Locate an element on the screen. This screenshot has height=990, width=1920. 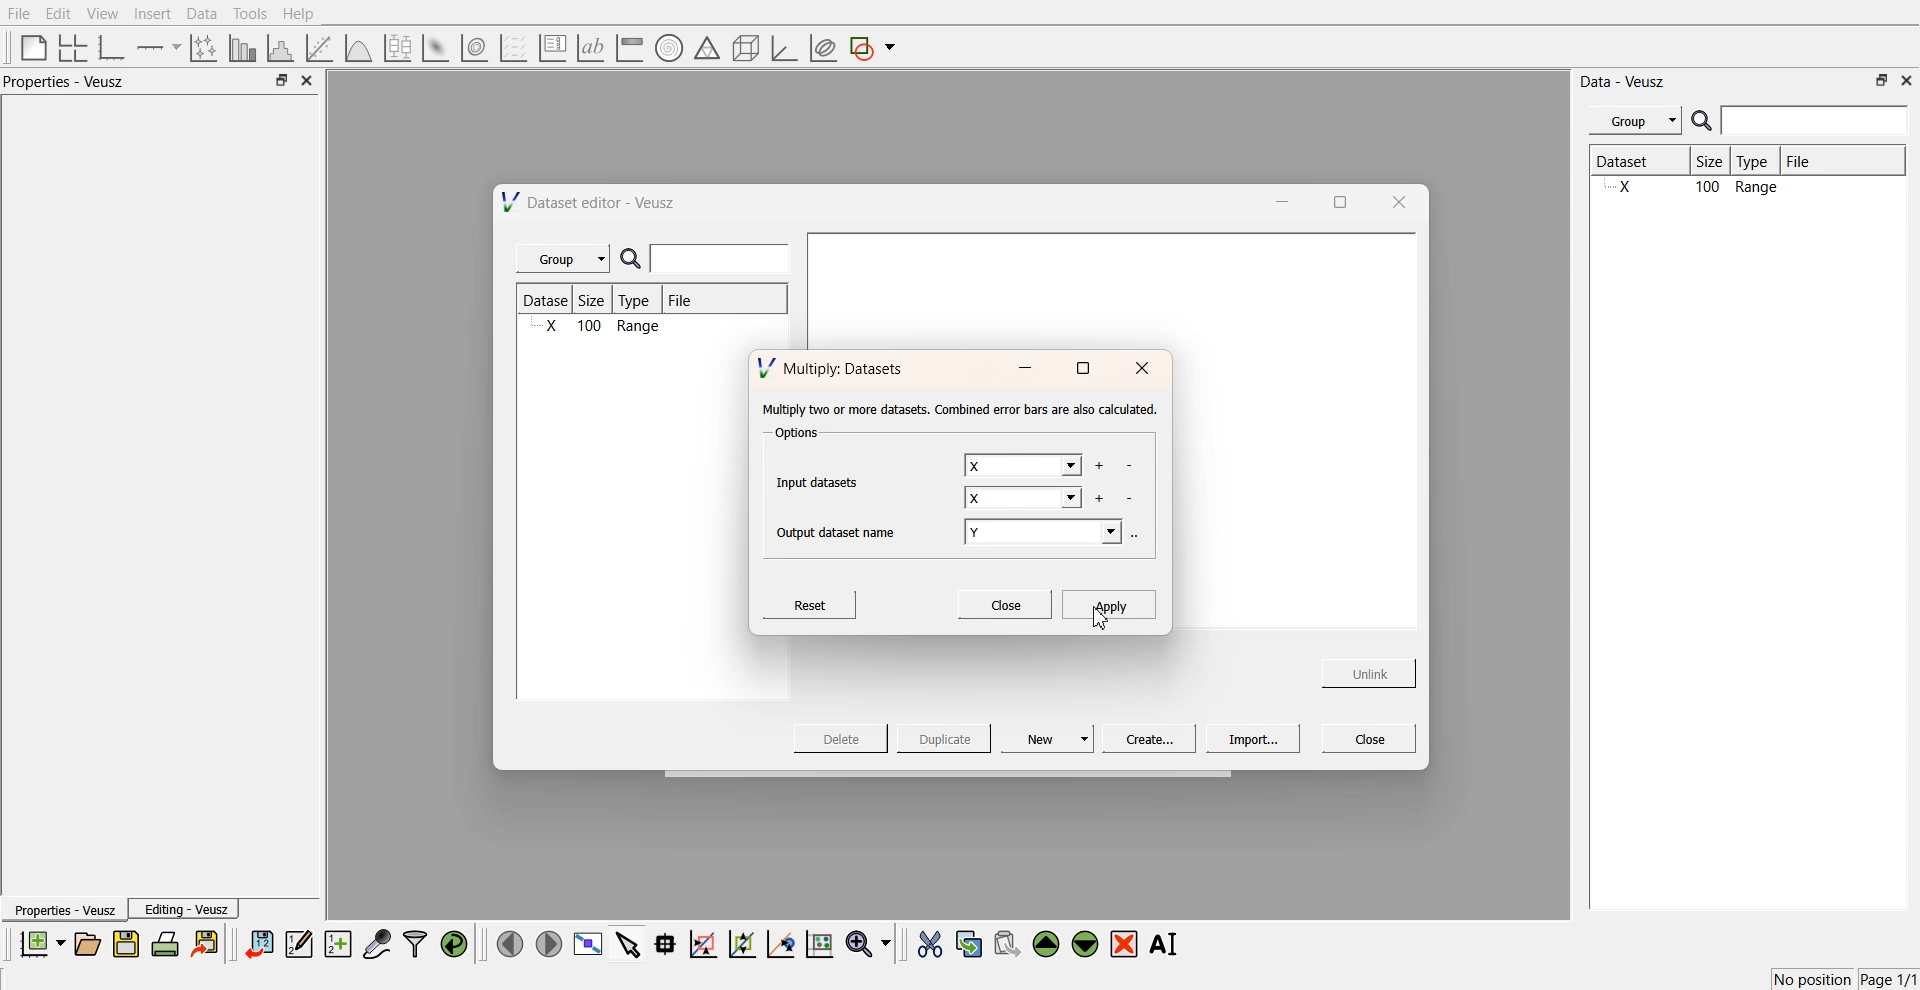
close is located at coordinates (308, 81).